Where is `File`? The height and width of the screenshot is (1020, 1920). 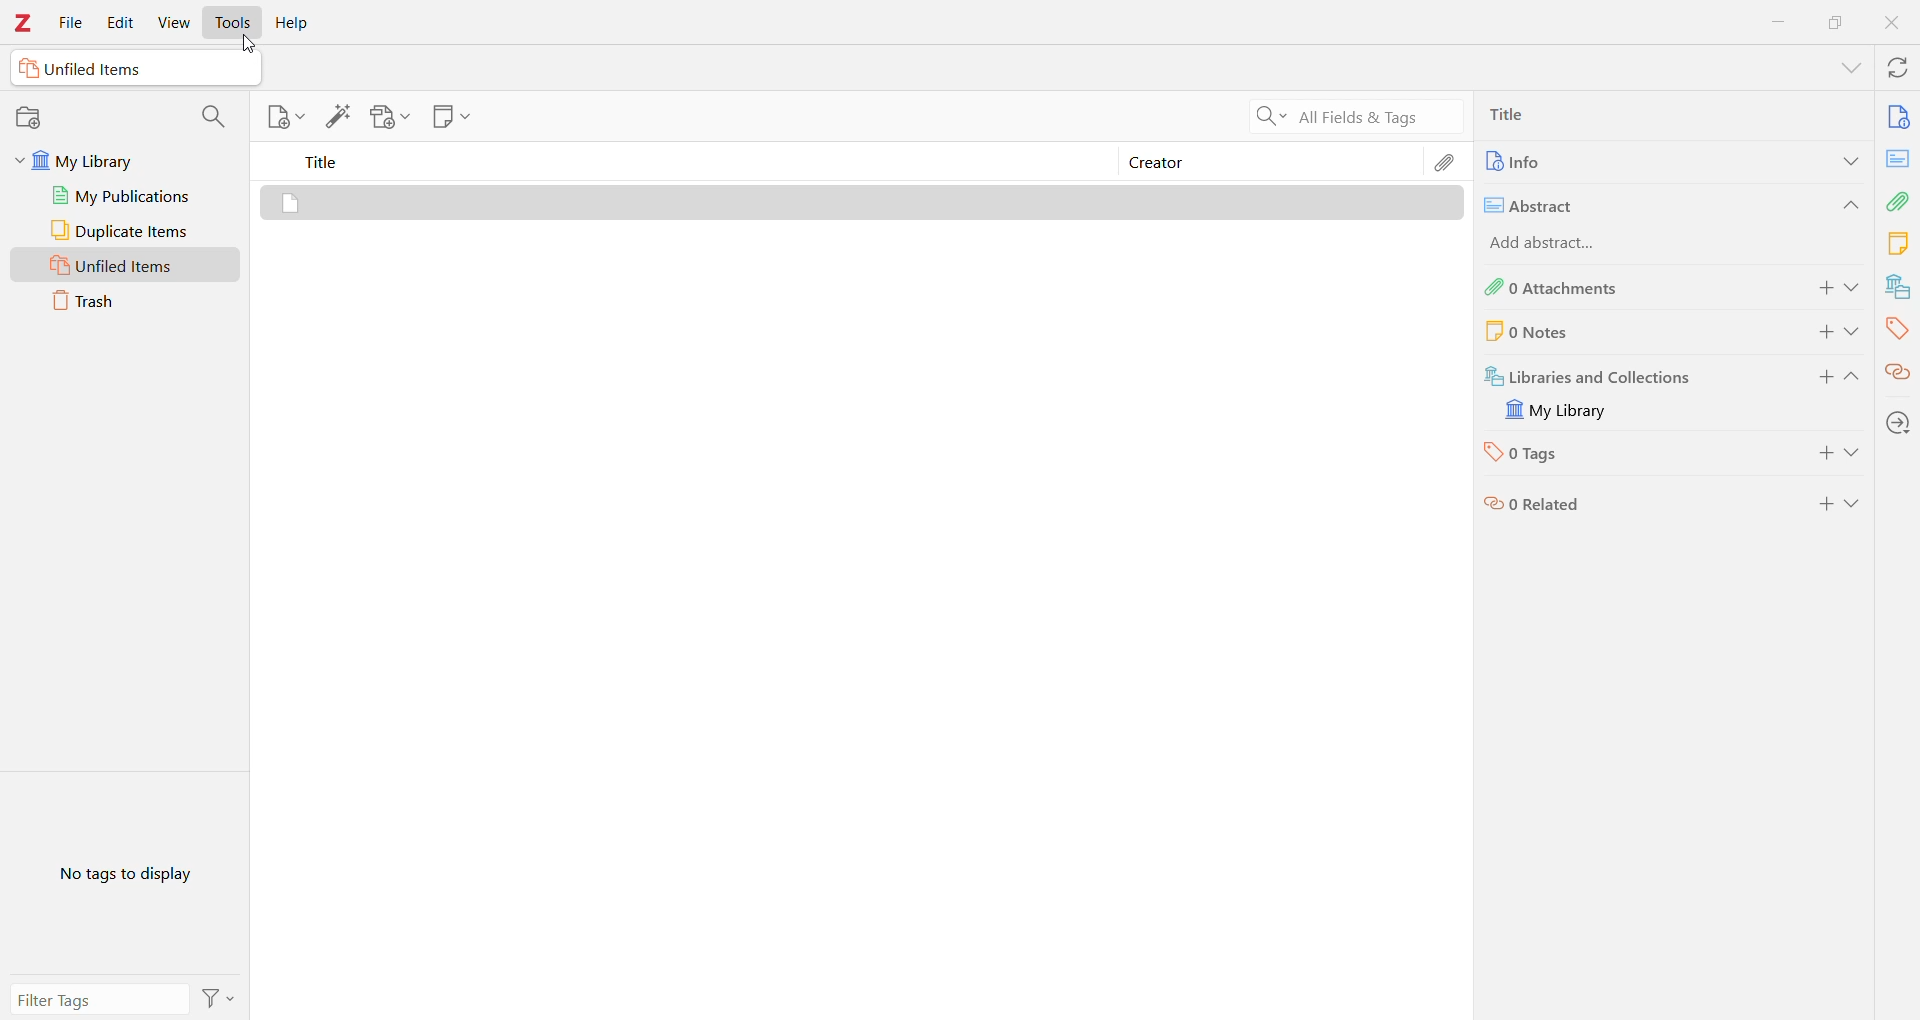
File is located at coordinates (71, 23).